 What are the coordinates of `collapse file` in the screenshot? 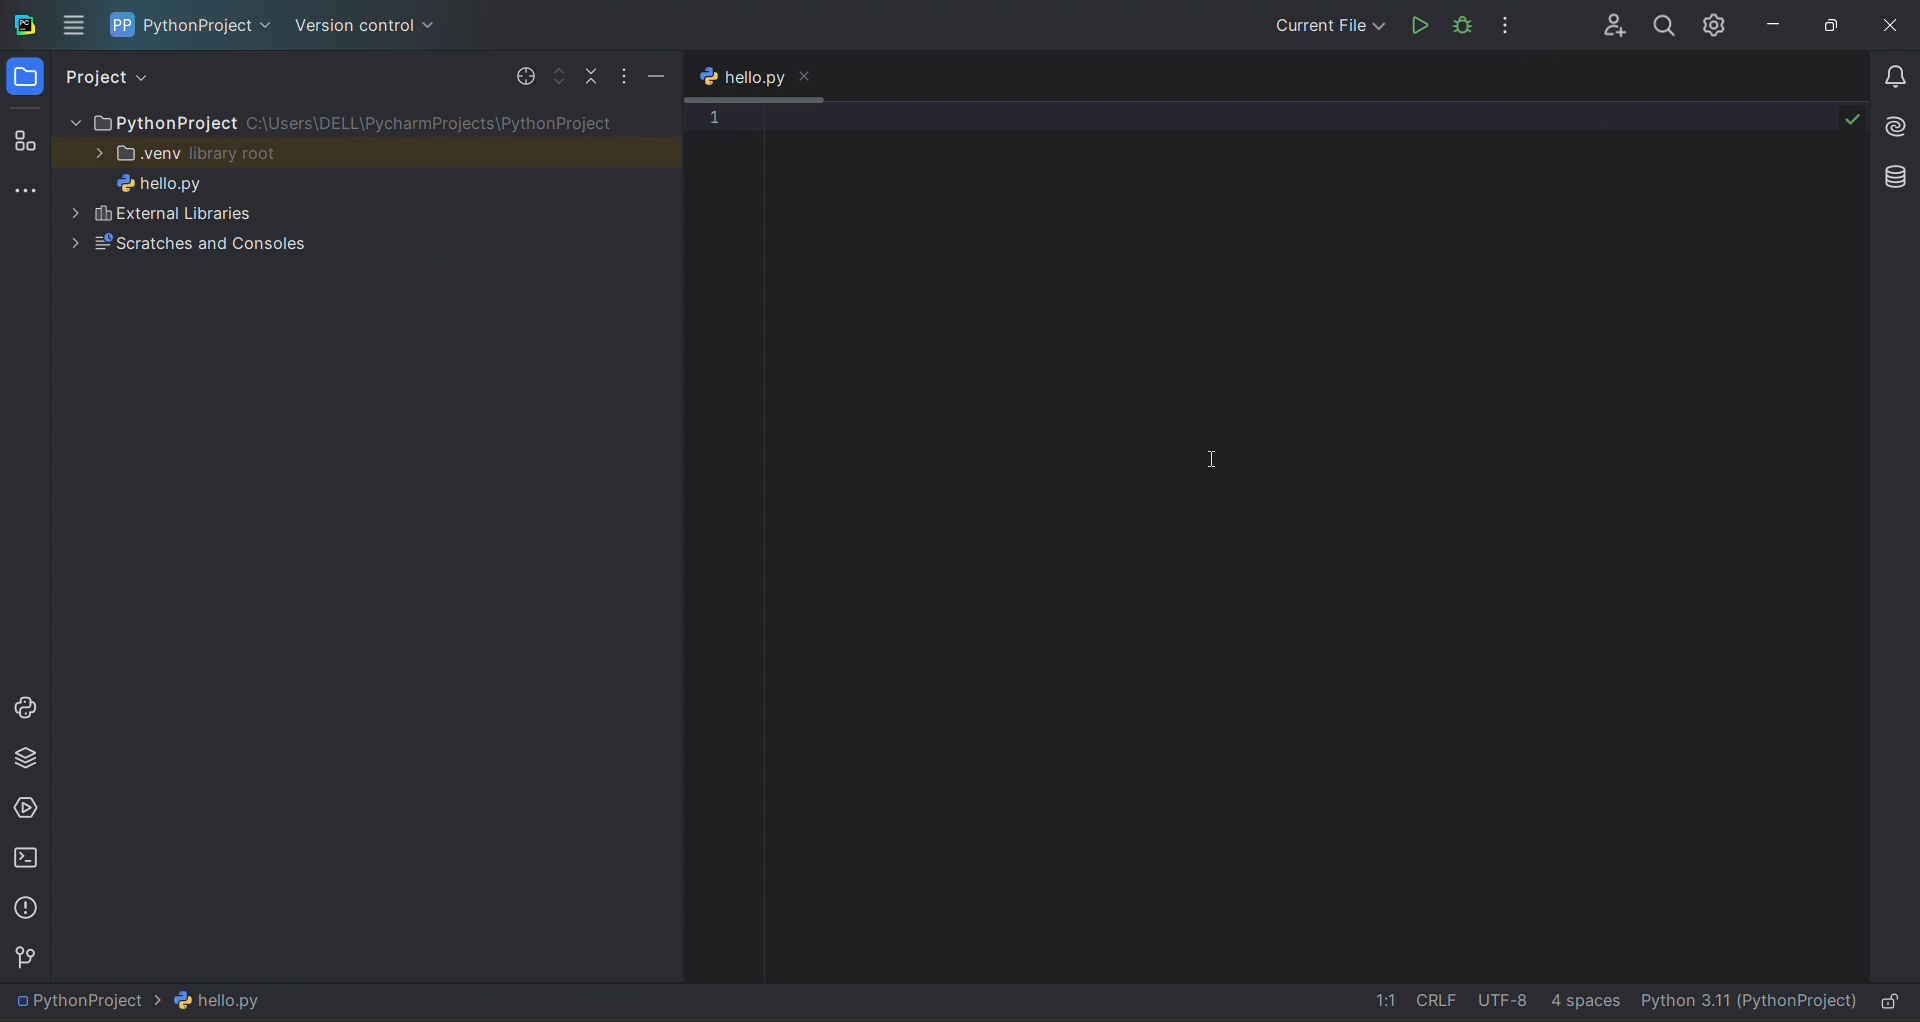 It's located at (590, 73).